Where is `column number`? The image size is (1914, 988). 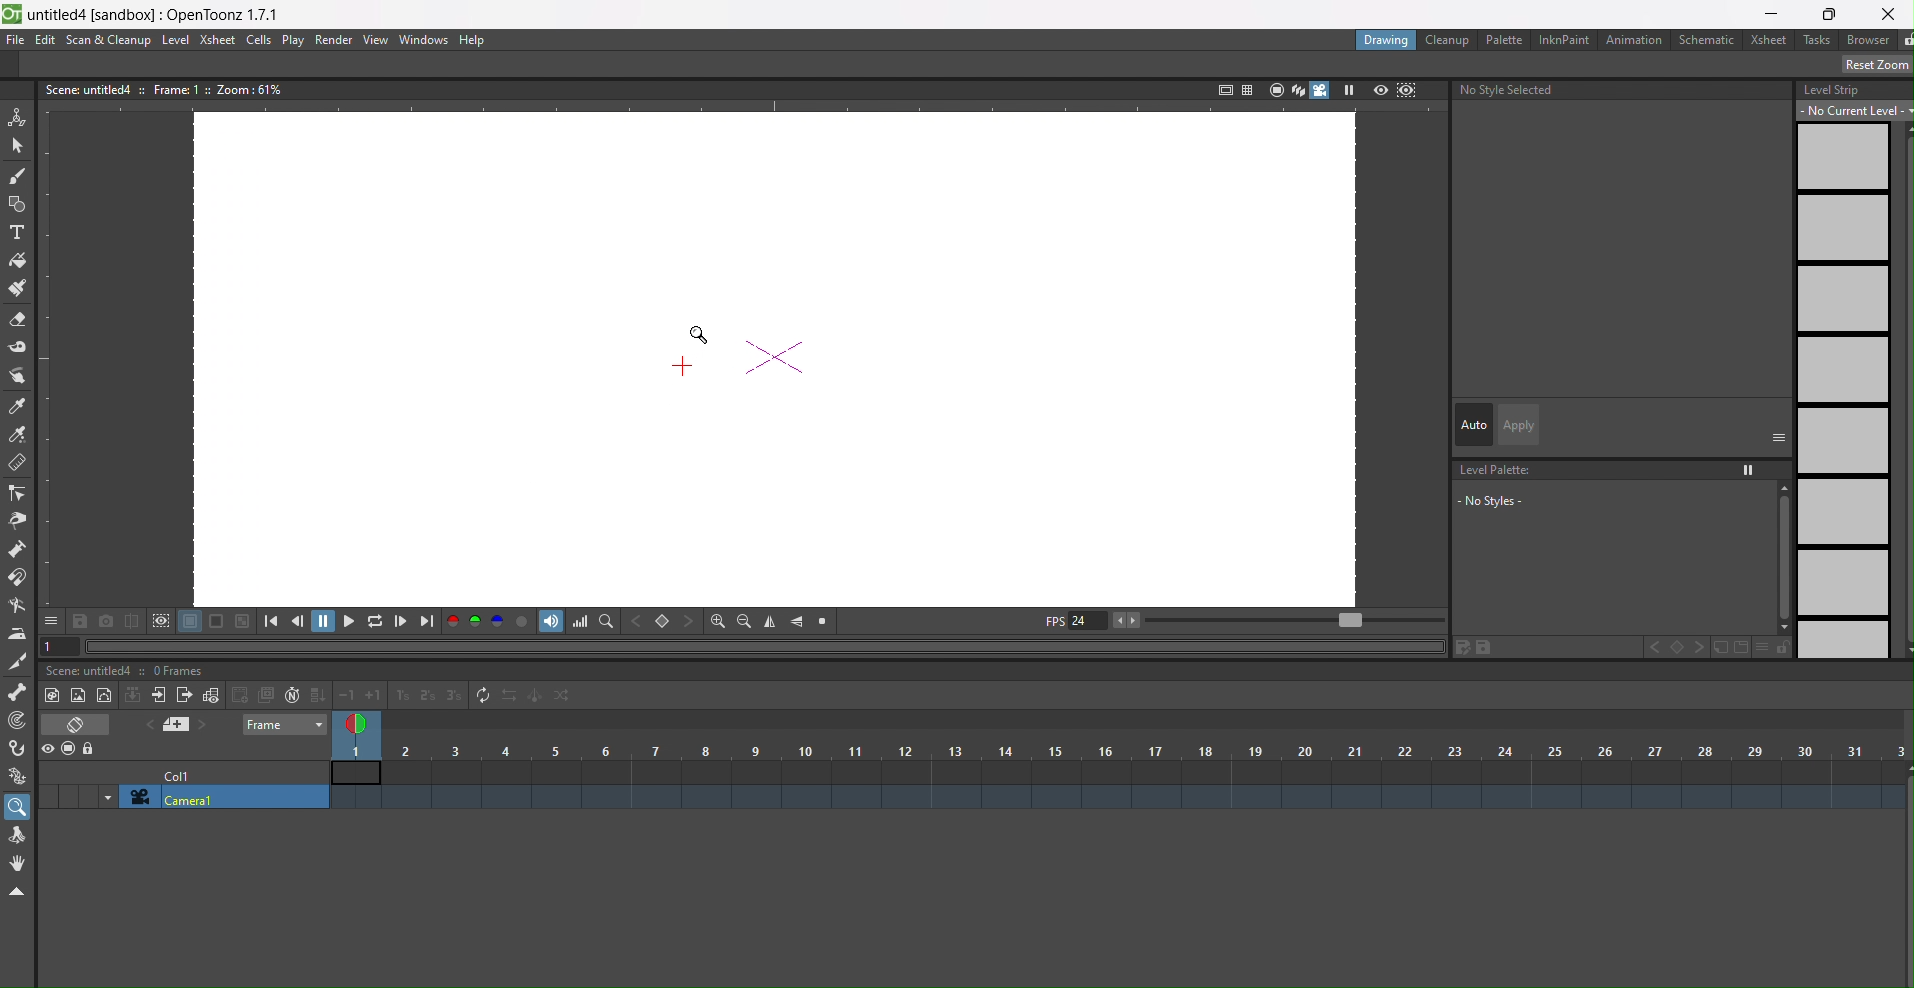
column number is located at coordinates (1120, 761).